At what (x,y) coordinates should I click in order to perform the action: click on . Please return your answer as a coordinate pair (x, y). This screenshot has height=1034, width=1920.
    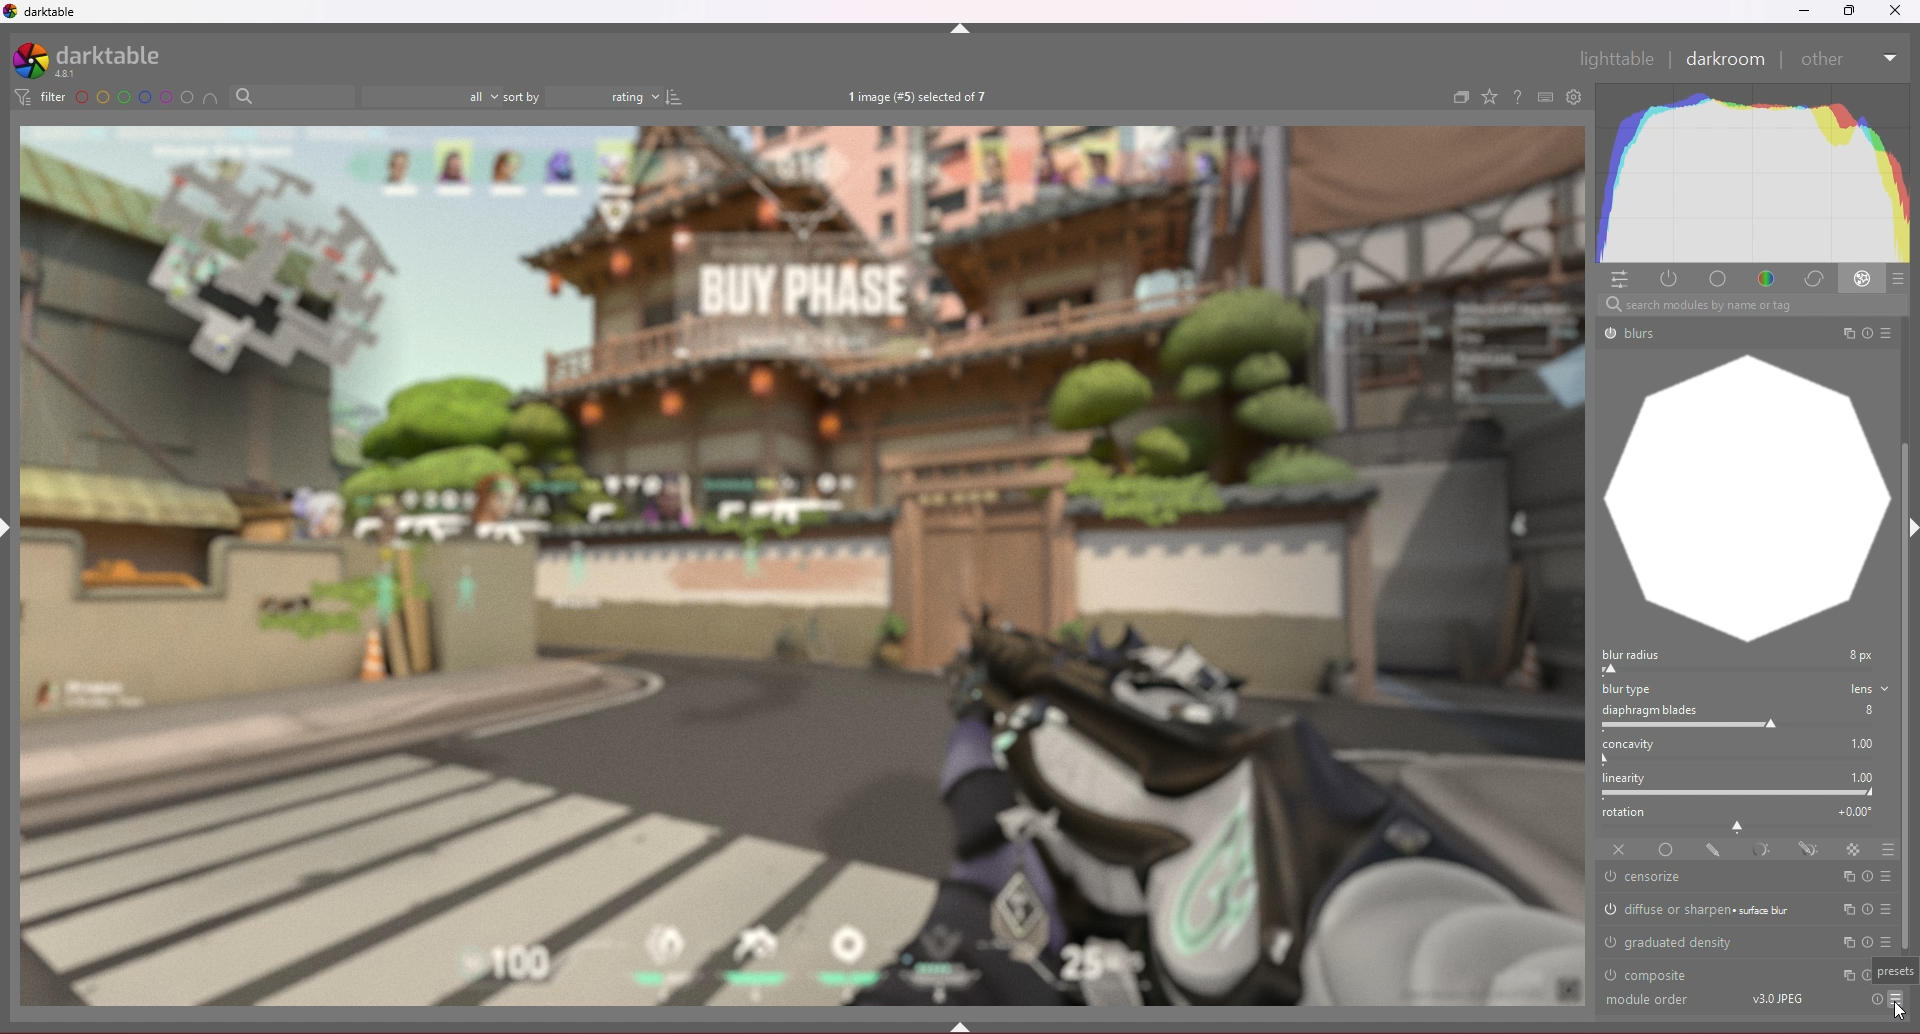
    Looking at the image, I should click on (1824, 61).